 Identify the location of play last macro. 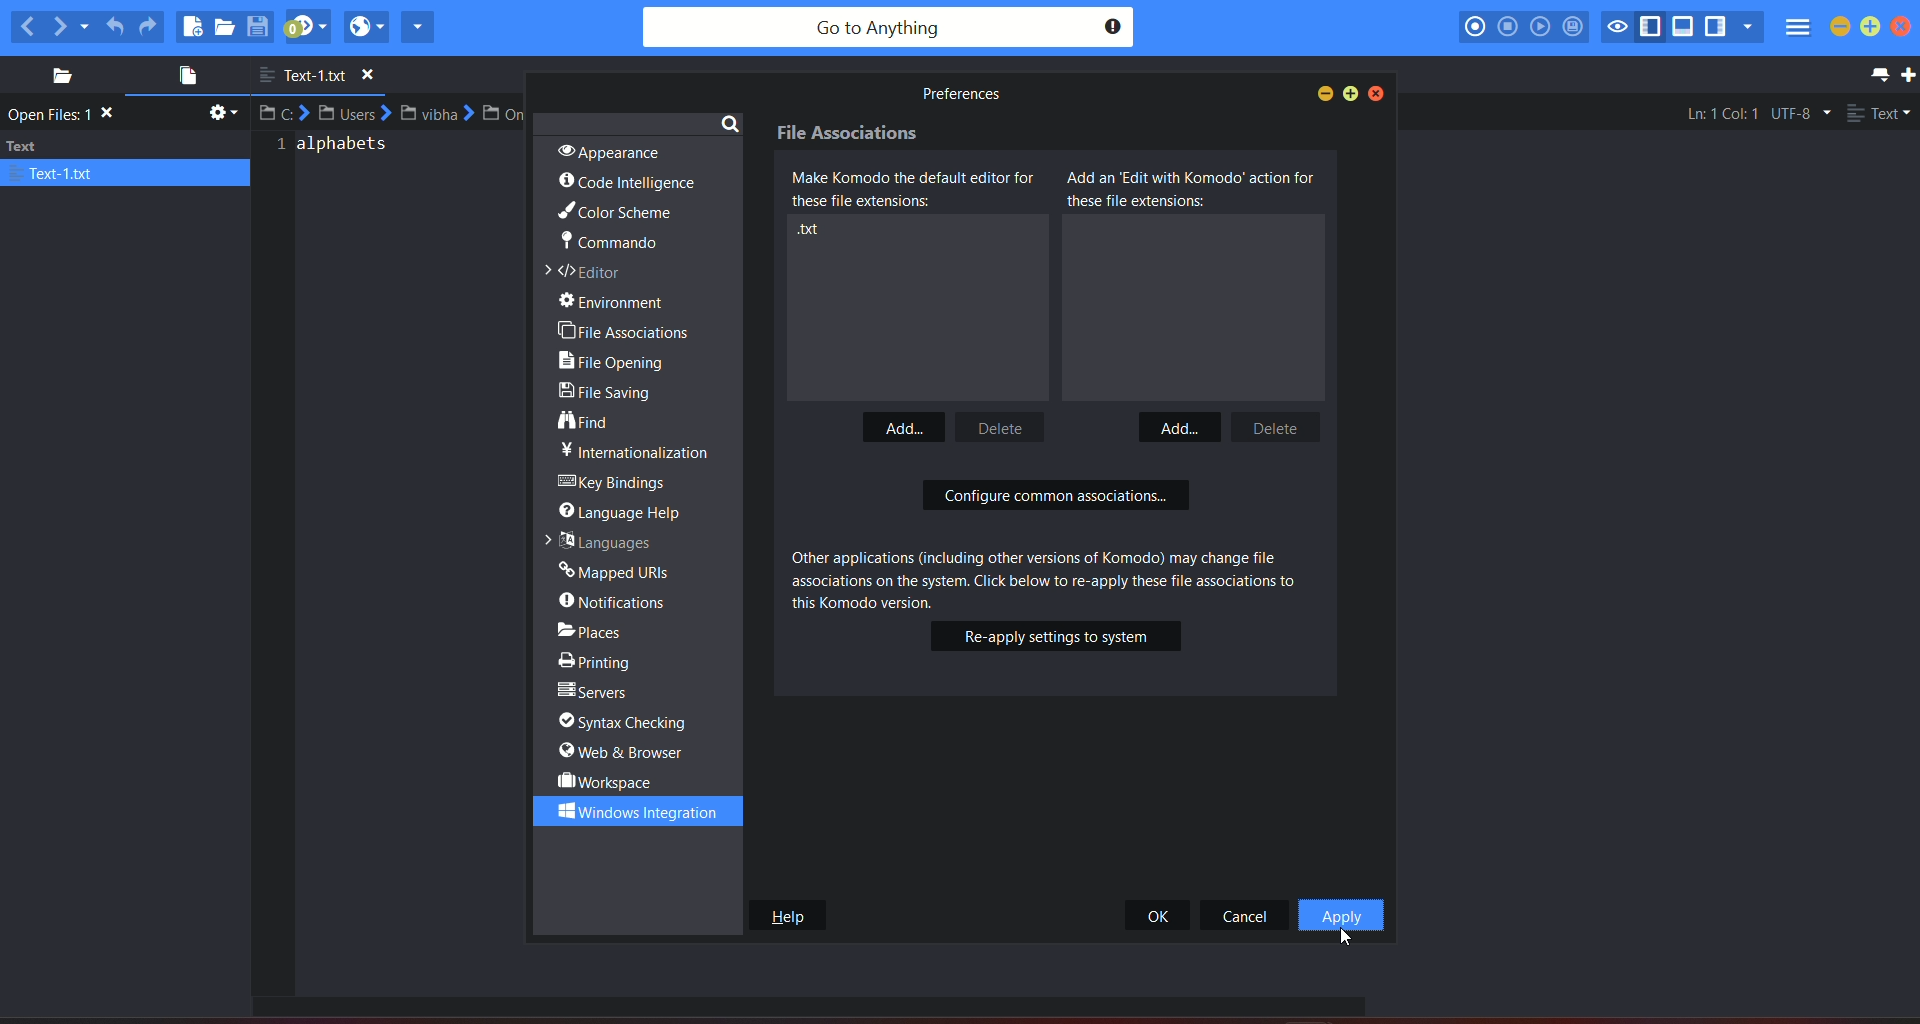
(1541, 27).